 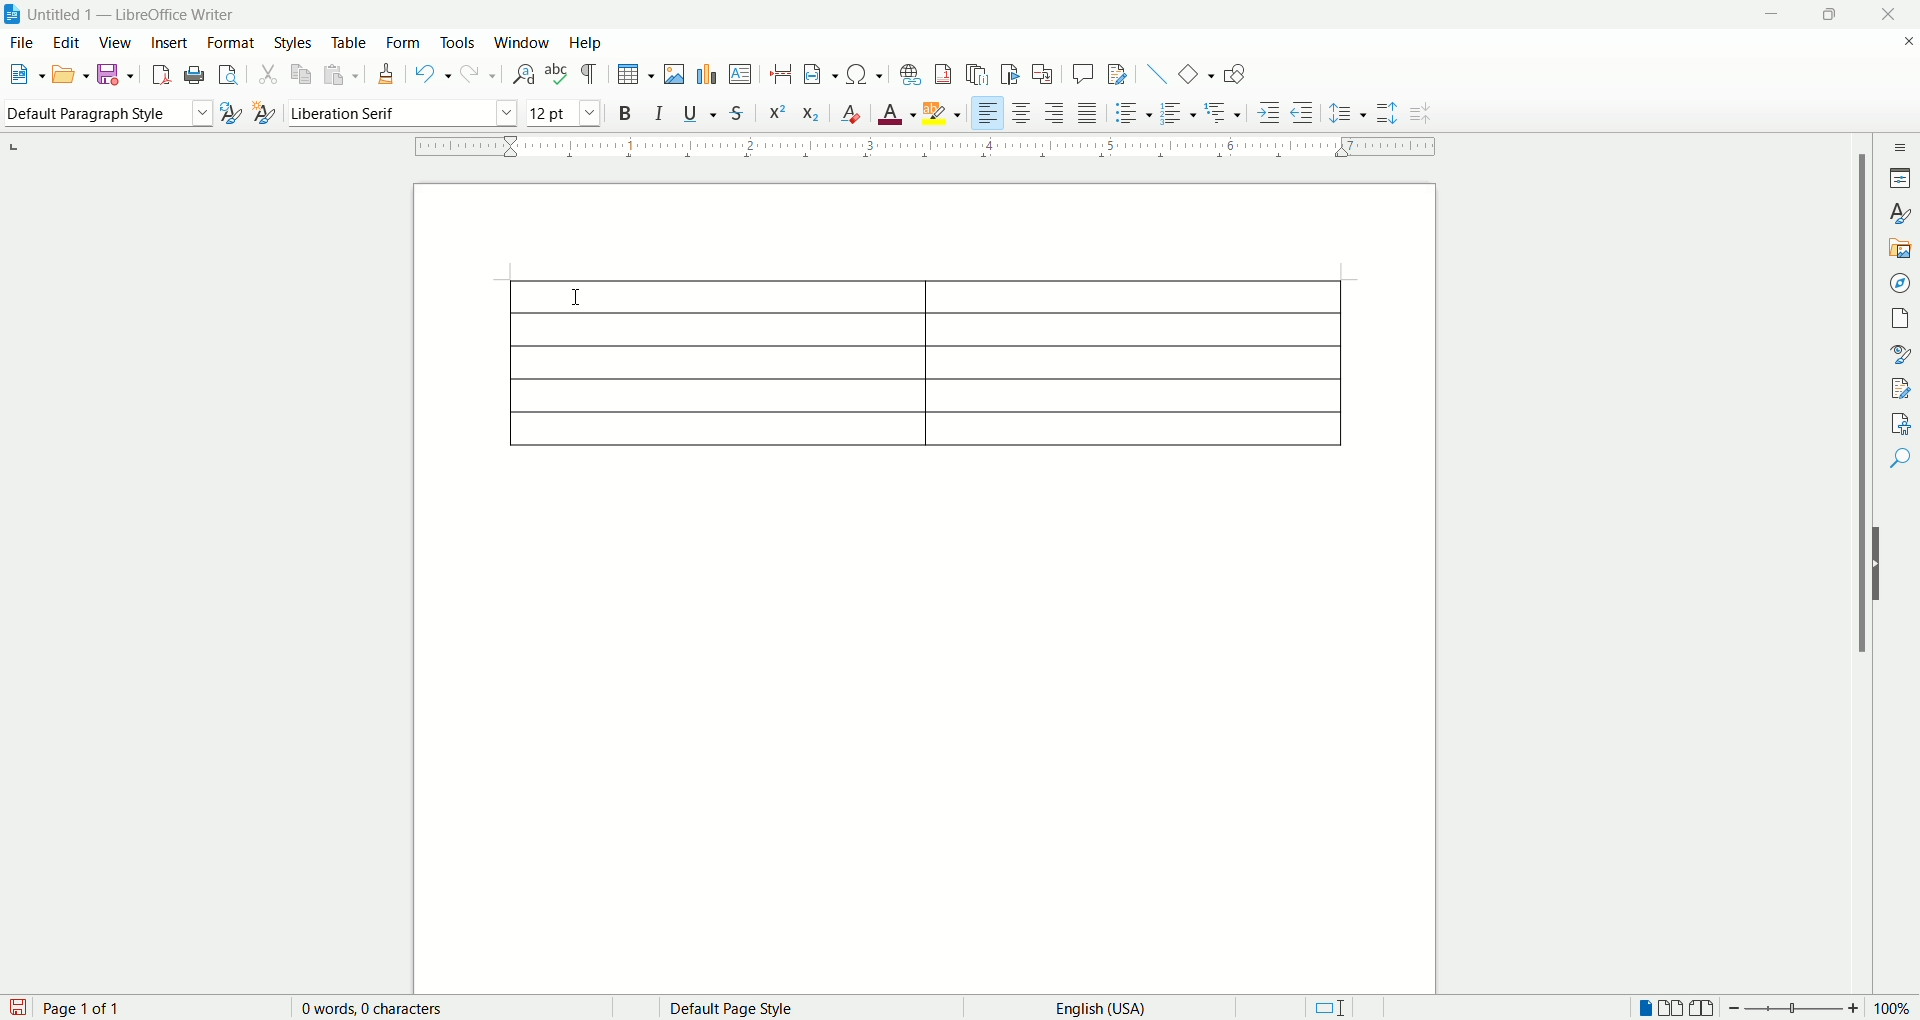 I want to click on selected style, so click(x=231, y=115).